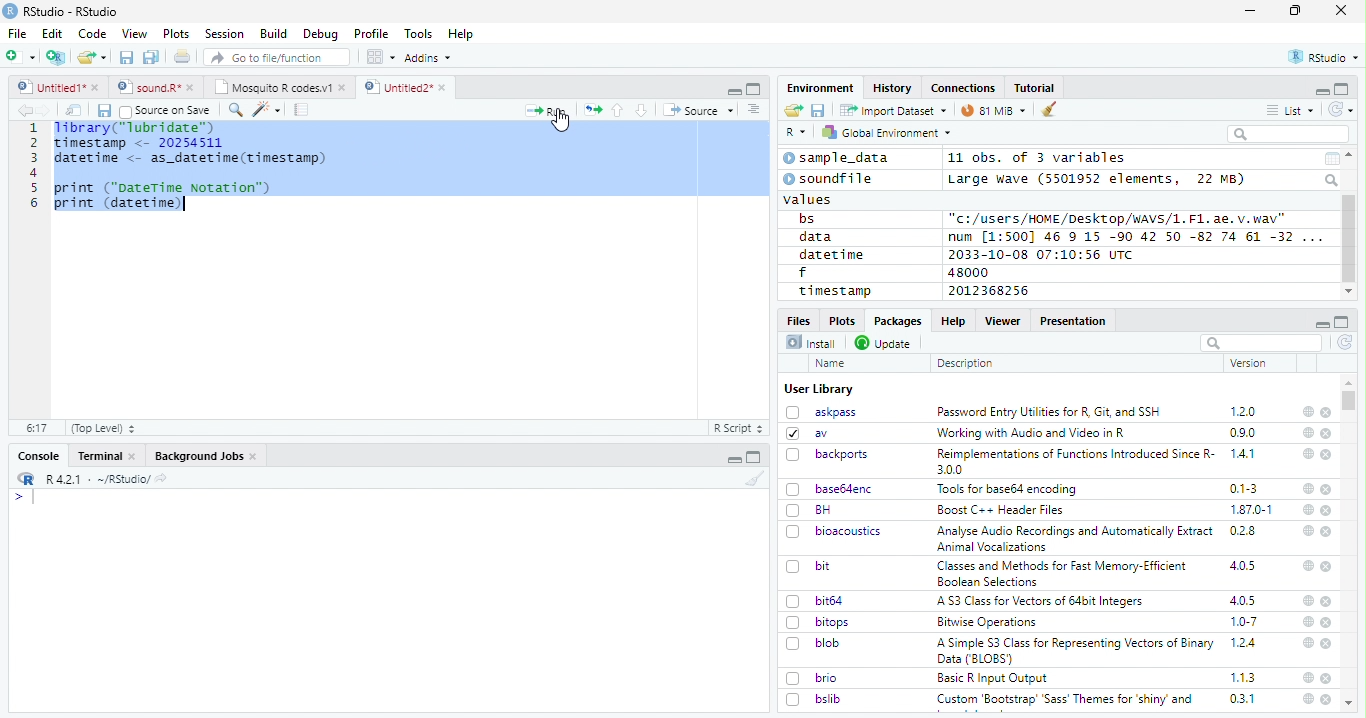  What do you see at coordinates (644, 110) in the screenshot?
I see `Go to next section` at bounding box center [644, 110].